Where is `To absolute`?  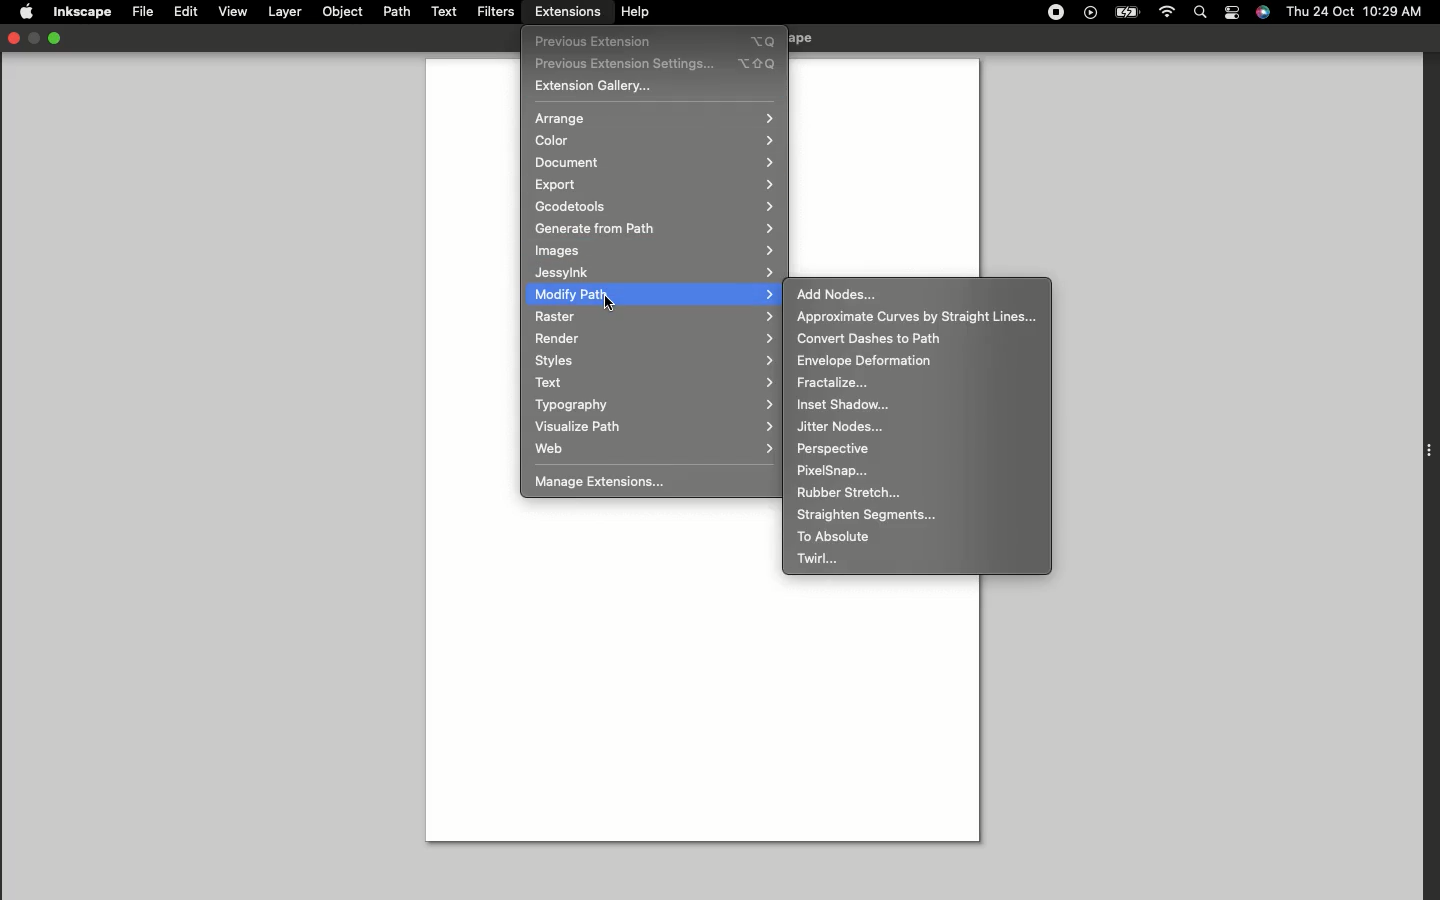 To absolute is located at coordinates (835, 537).